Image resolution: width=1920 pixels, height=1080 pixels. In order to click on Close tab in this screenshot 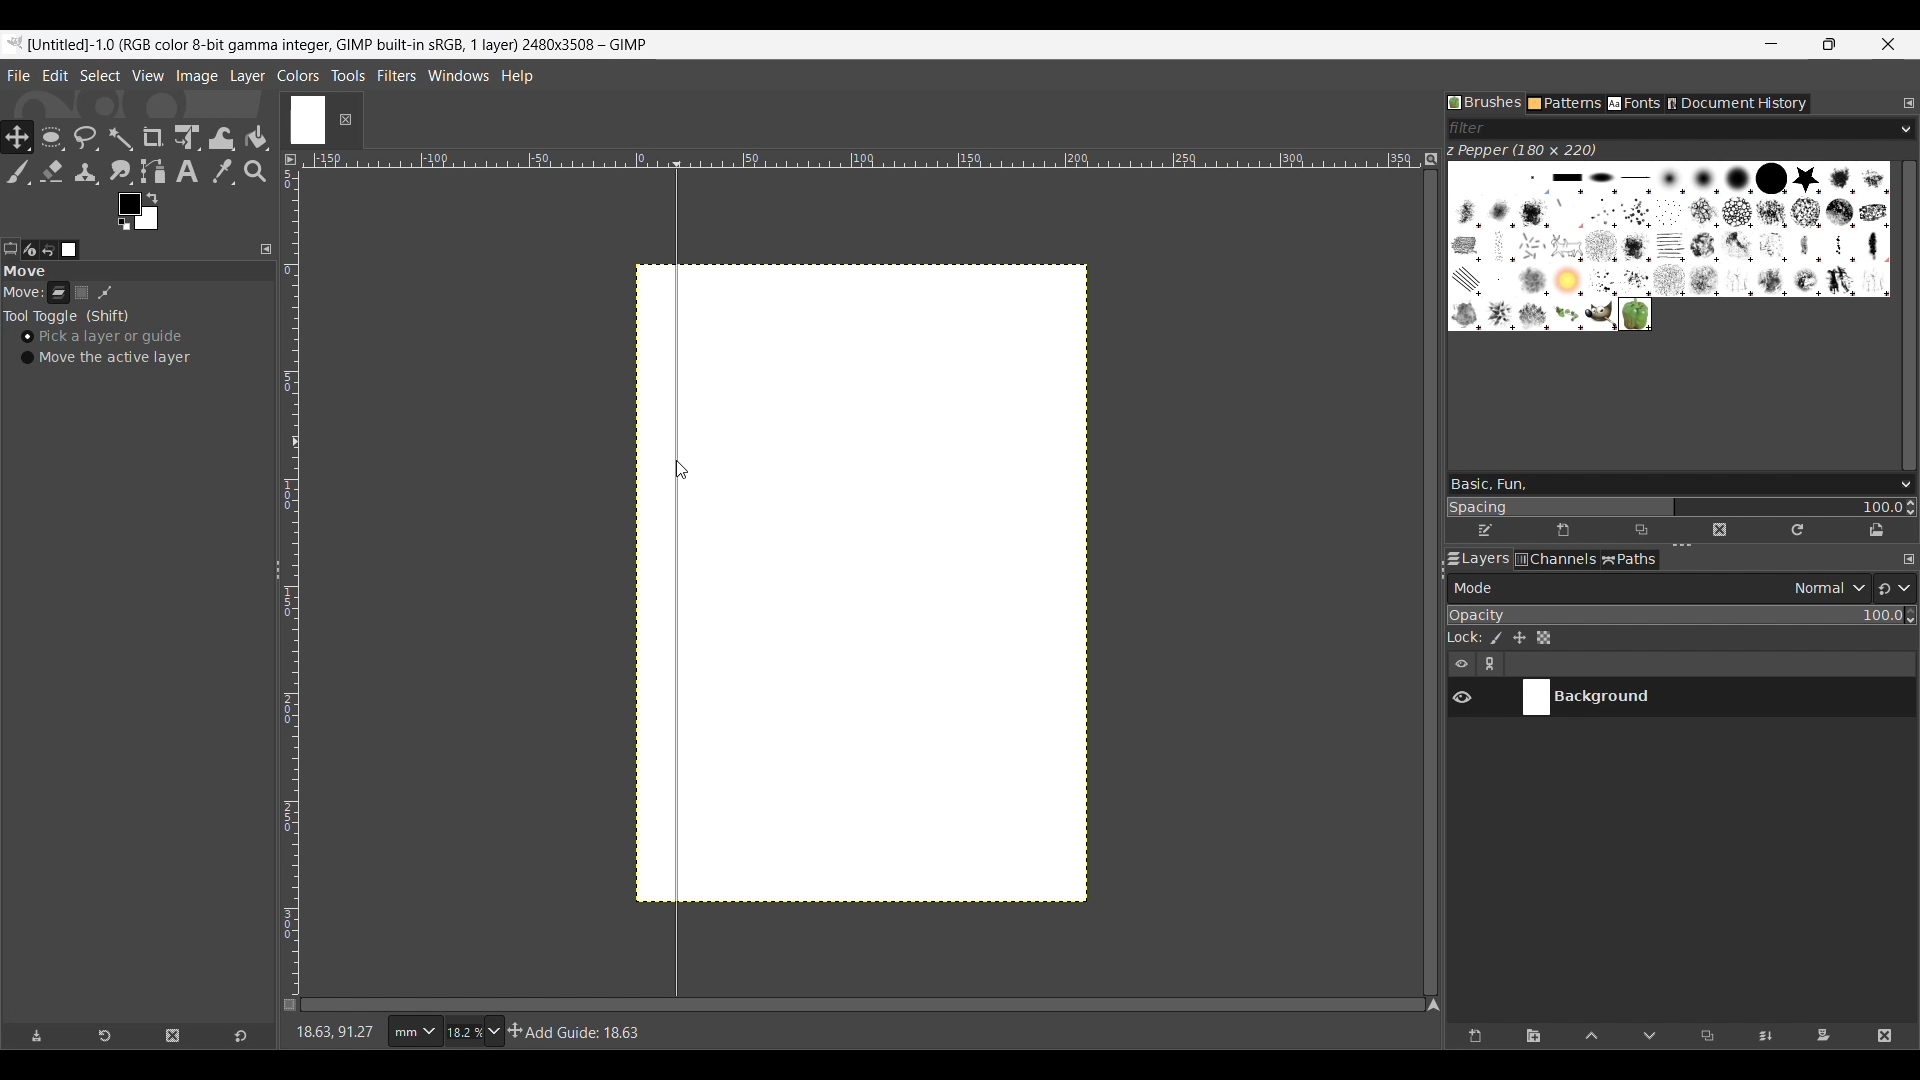, I will do `click(344, 120)`.